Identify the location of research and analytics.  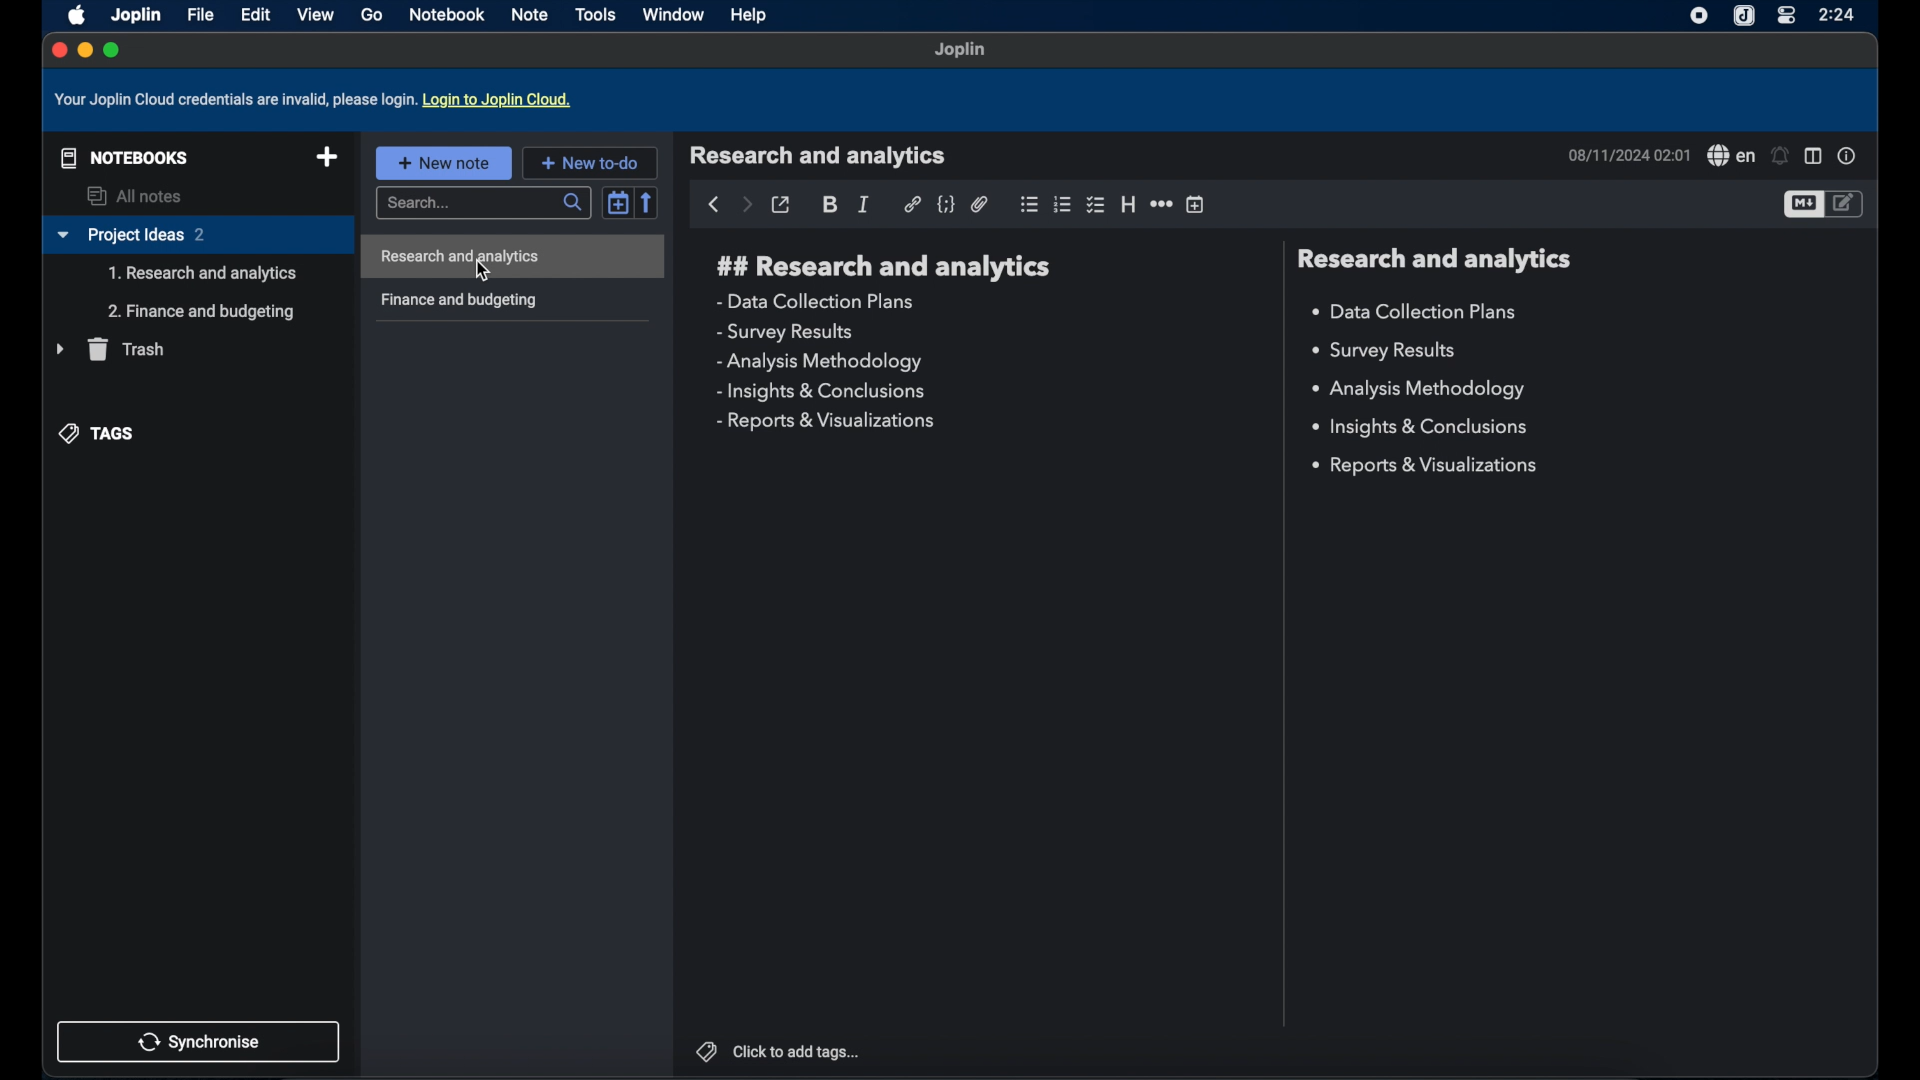
(818, 156).